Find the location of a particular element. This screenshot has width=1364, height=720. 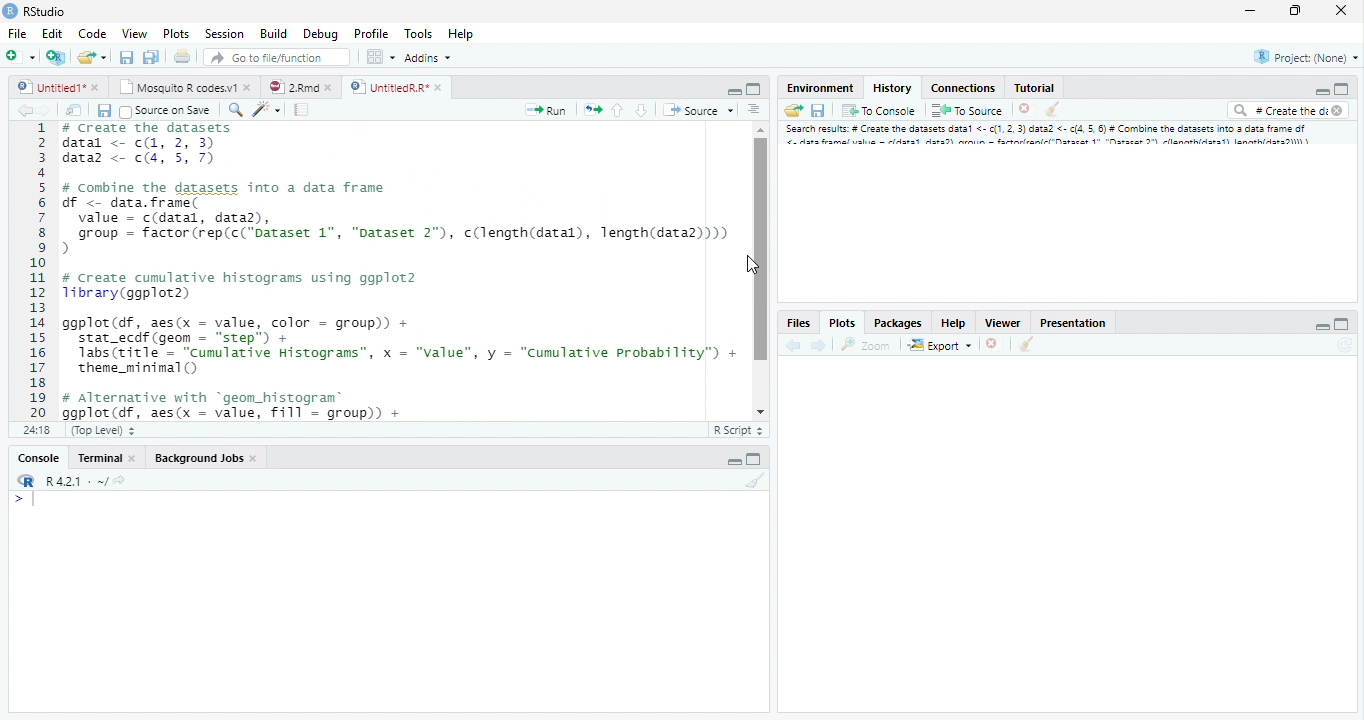

# Combine the dataset into a data frame f <- data.frame(value = c(datal, data),group = factor (rep(c("Dataset 1", "Dataset 2"), c(length(datal), length(data2))))create cumulative histograms using ggplot2brary (ggplot2)gplot(df, aes(x = value, color = group)) +stat_ecdf (geom = “step”) +Tabs(ritle = “cumulative Histograms”, x = "value", y = “Cumulative Probability”) +theme_mininal ()Alternative with “geom_histogram®gplot(df, aes(x = value, Fill = group)) +geon_histogram(aes(y = cumsum(.. count. .)/sun(. .count..)),position = "identity", alpha = 0.5, bins = 30) +1abs(title = “Cumulative Histograms”, x = "value", y = “Cumulative Probability”) + is located at coordinates (402, 271).